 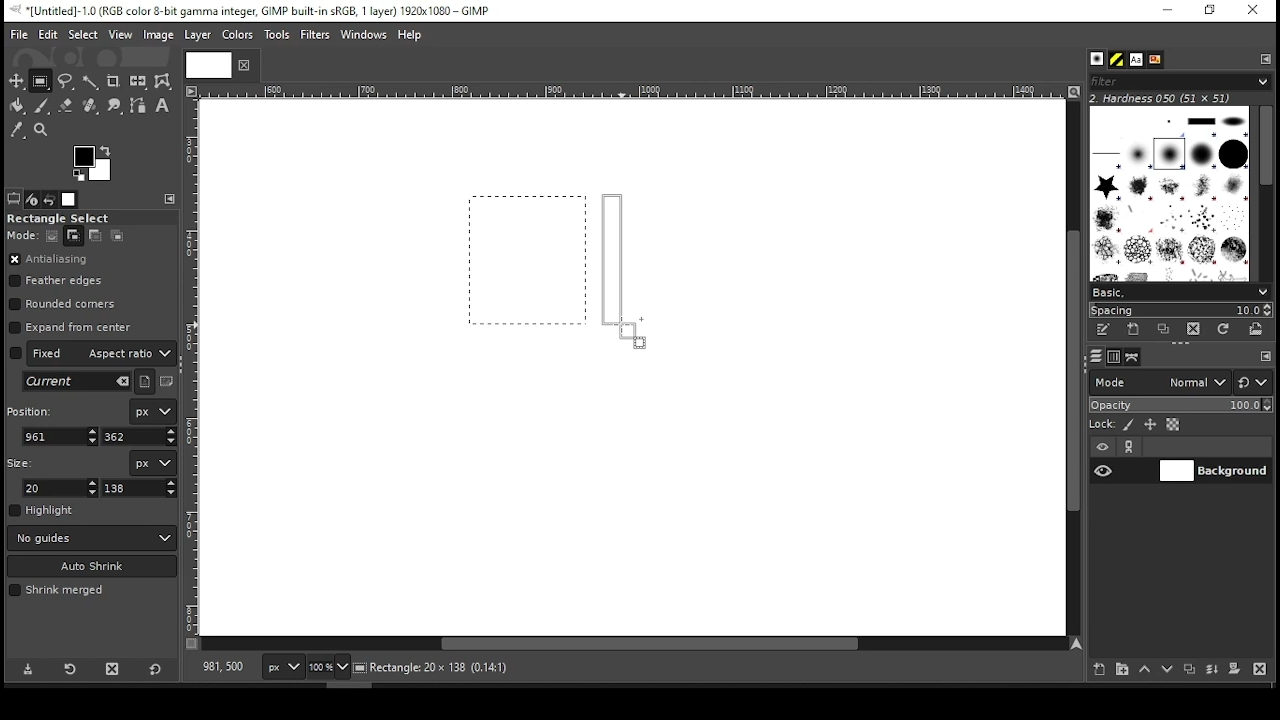 What do you see at coordinates (1213, 471) in the screenshot?
I see `layer ` at bounding box center [1213, 471].